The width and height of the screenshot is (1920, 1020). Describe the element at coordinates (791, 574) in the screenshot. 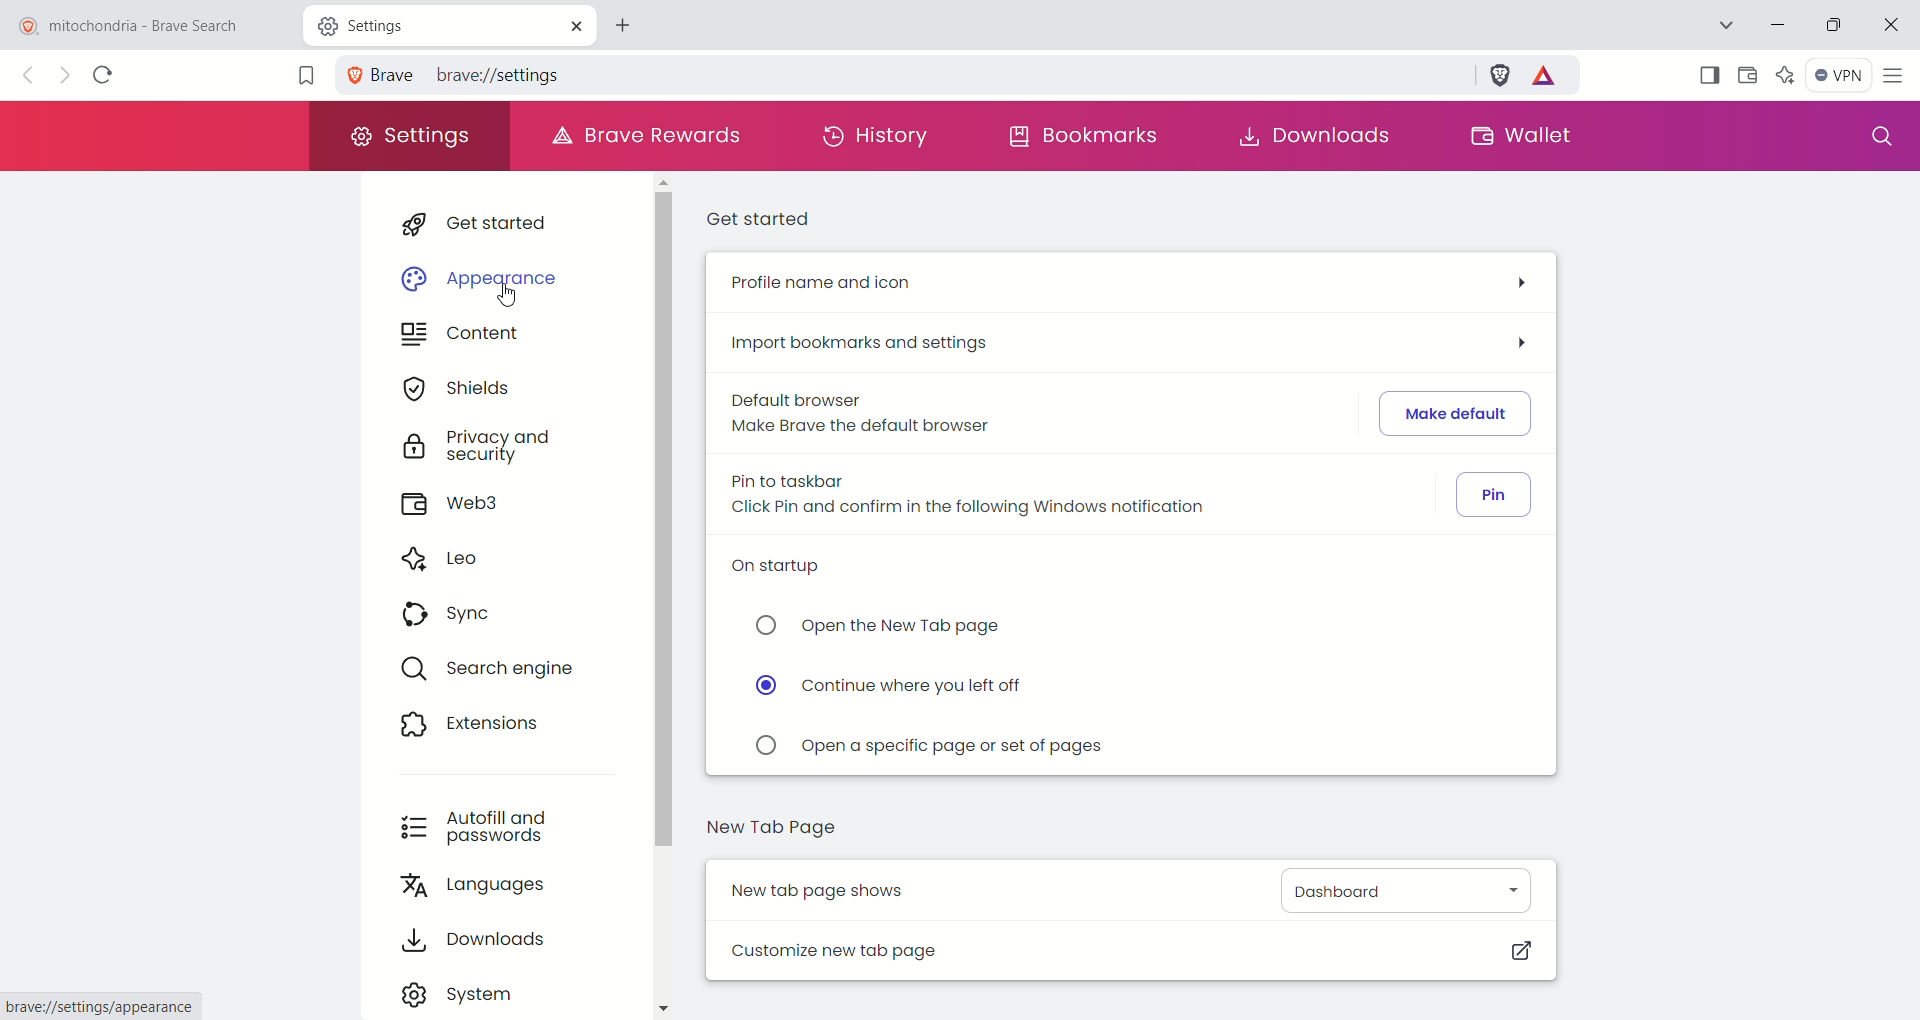

I see `on startup` at that location.